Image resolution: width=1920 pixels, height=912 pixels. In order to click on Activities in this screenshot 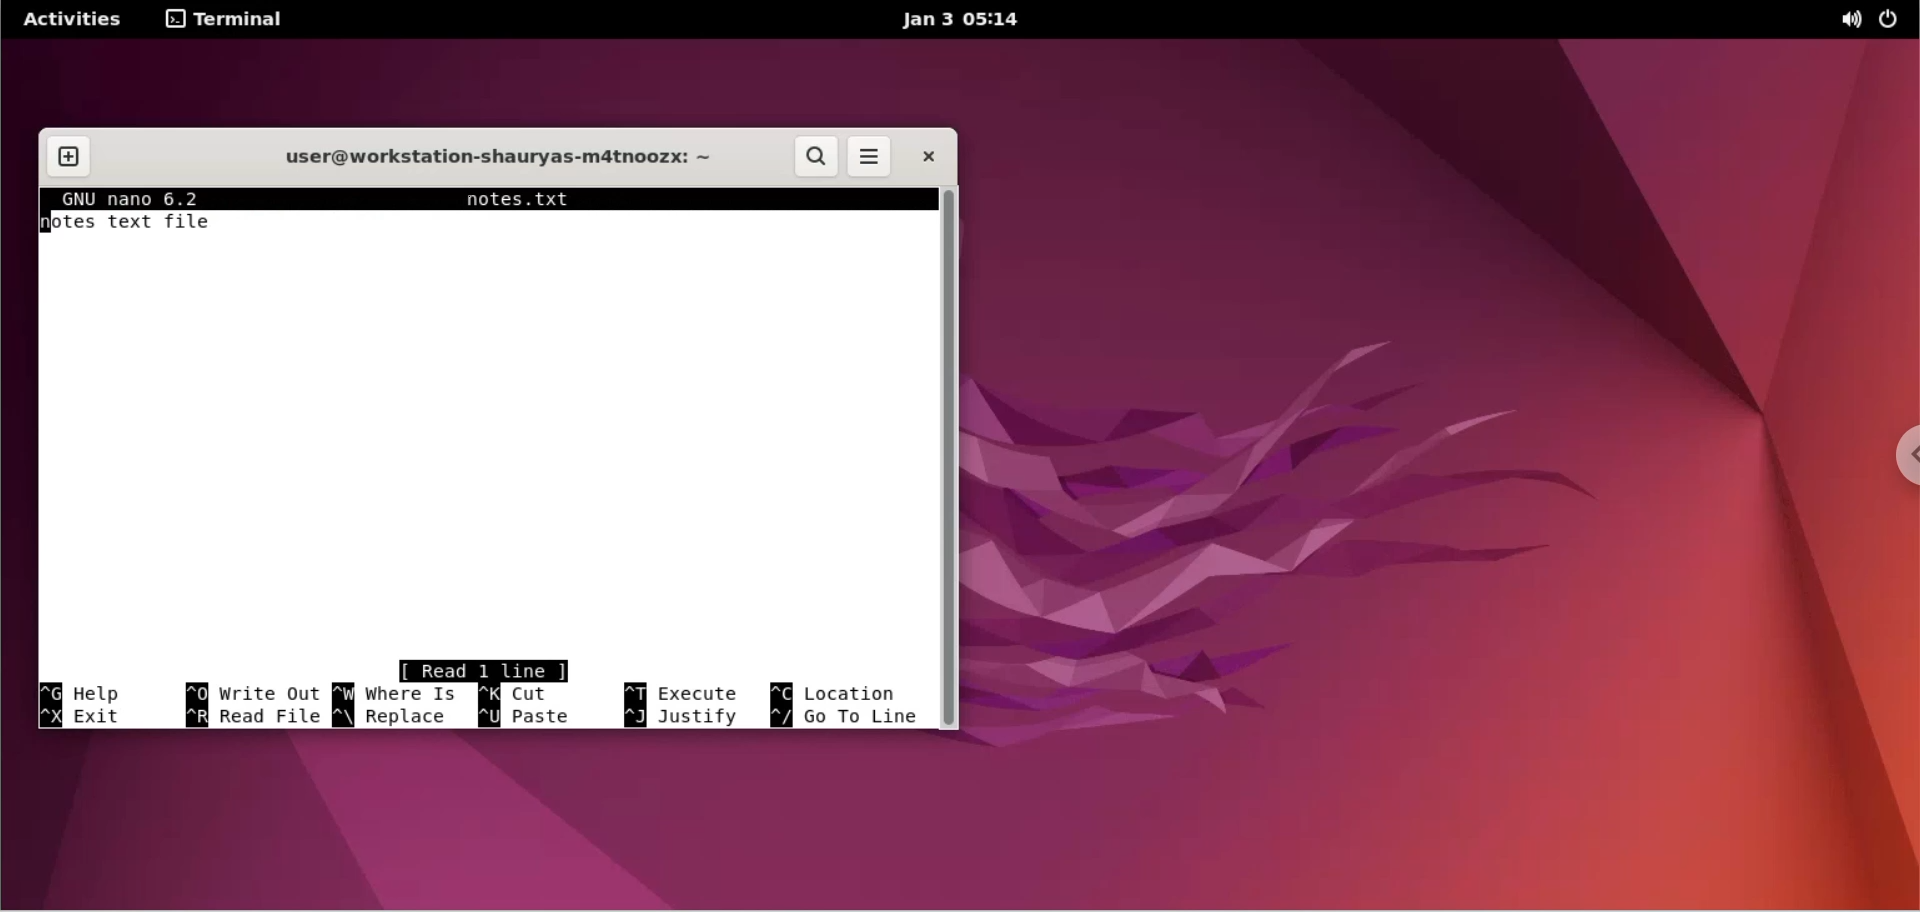, I will do `click(73, 18)`.